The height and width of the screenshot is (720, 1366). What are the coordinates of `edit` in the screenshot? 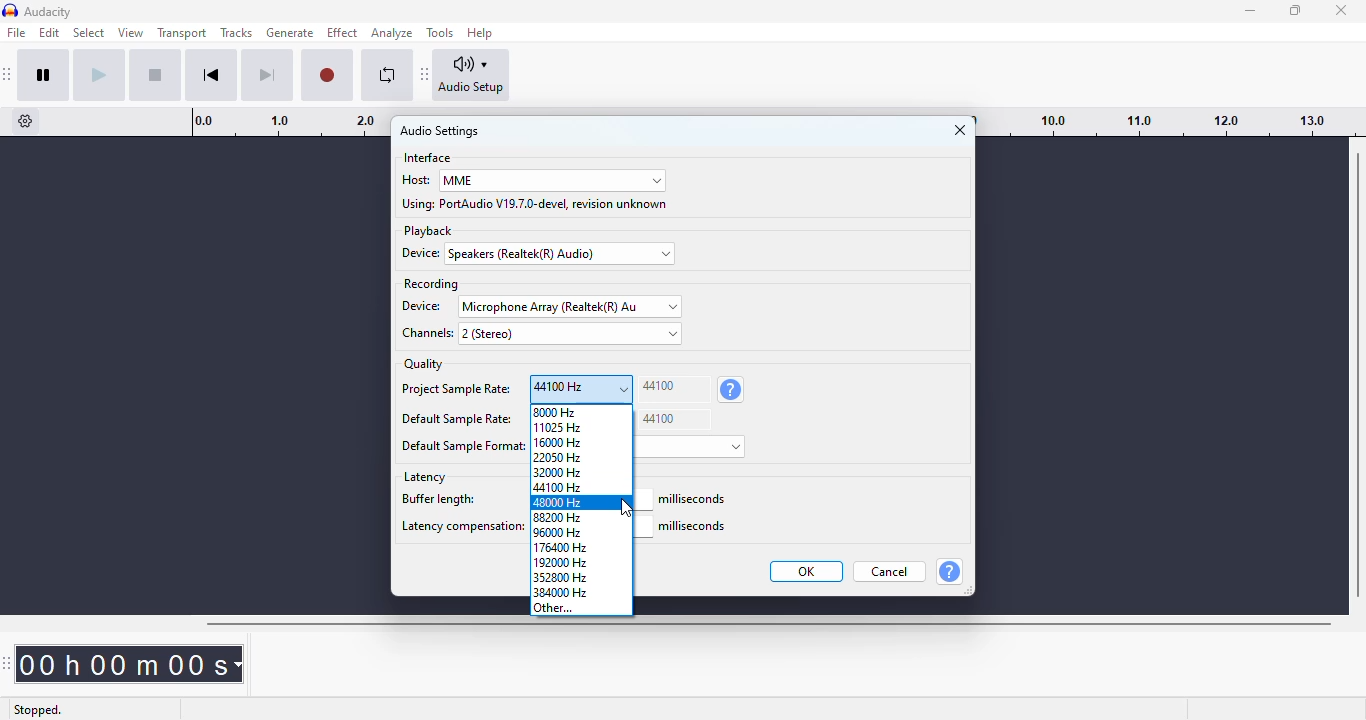 It's located at (49, 32).